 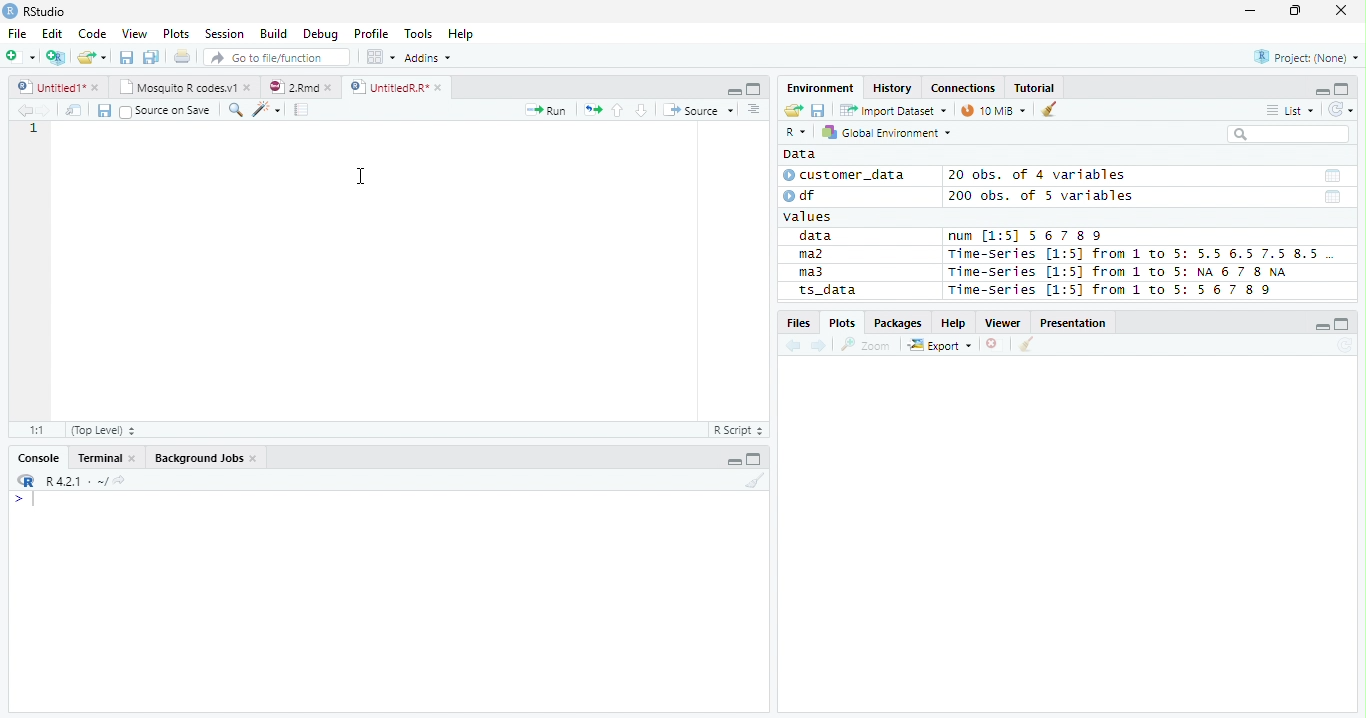 I want to click on UnititledR.R, so click(x=398, y=88).